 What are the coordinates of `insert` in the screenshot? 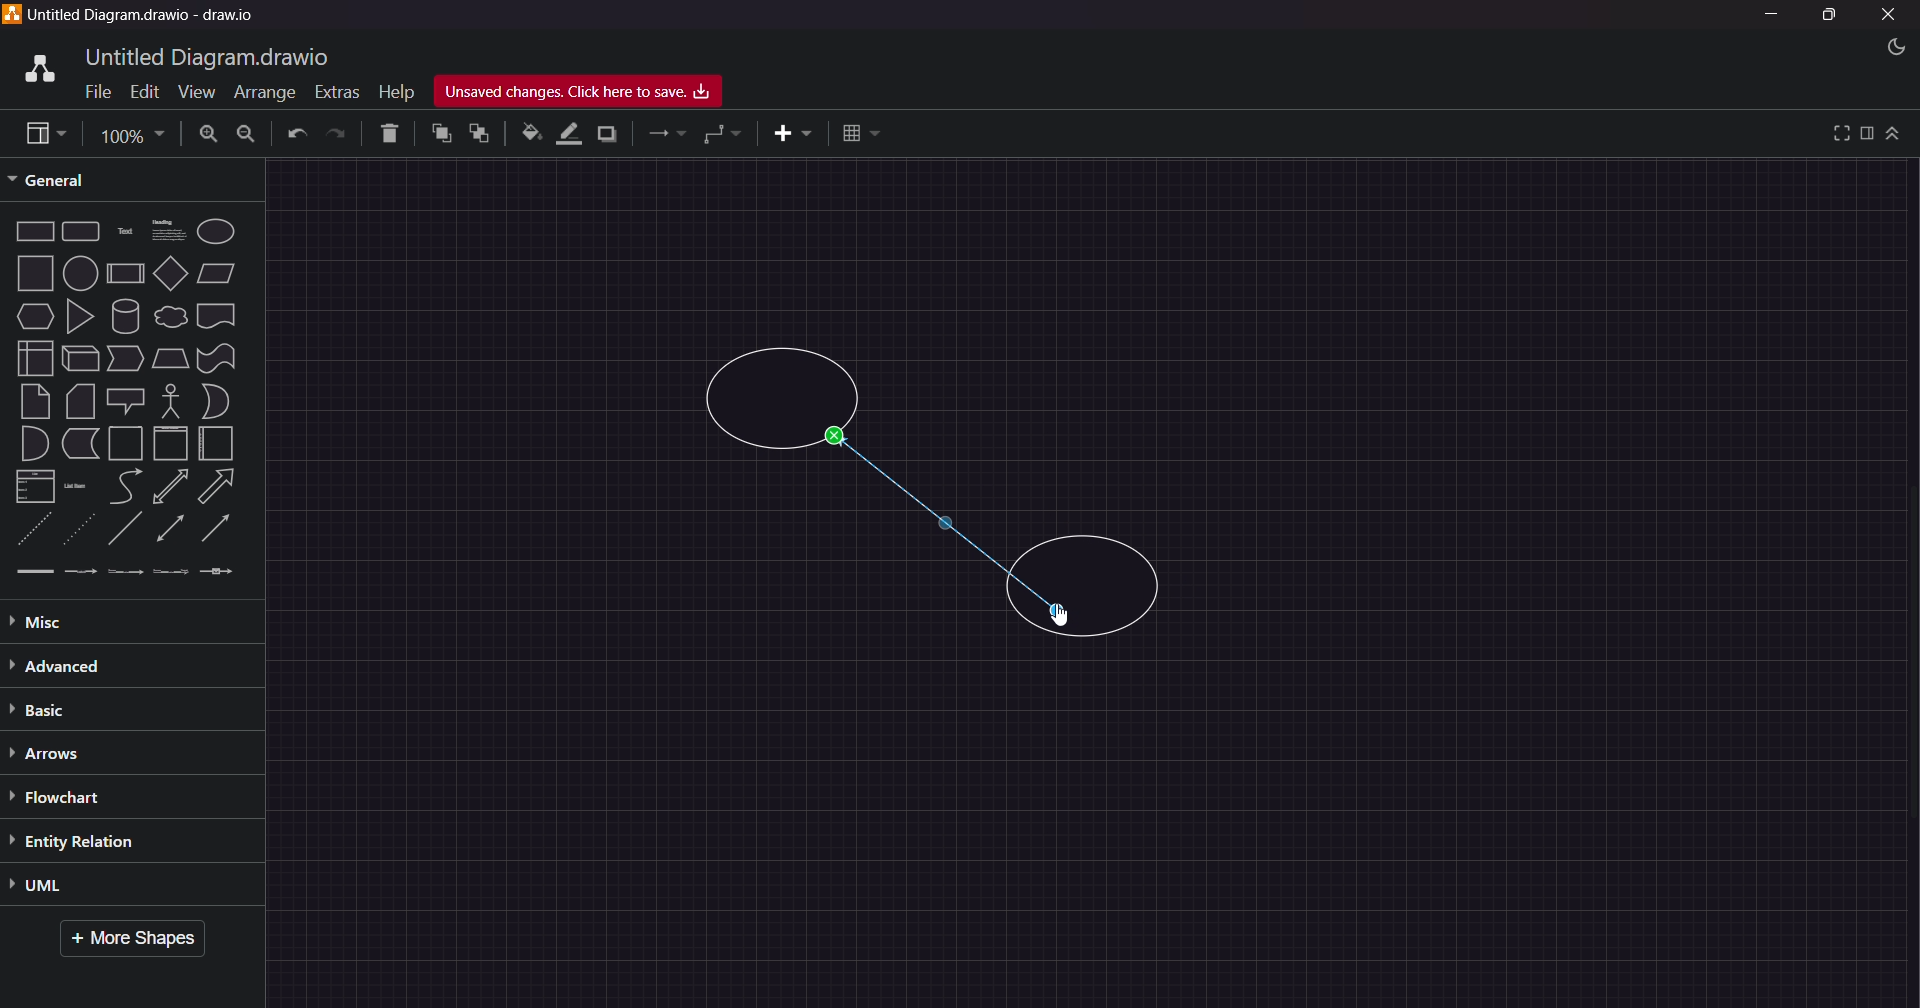 It's located at (785, 134).